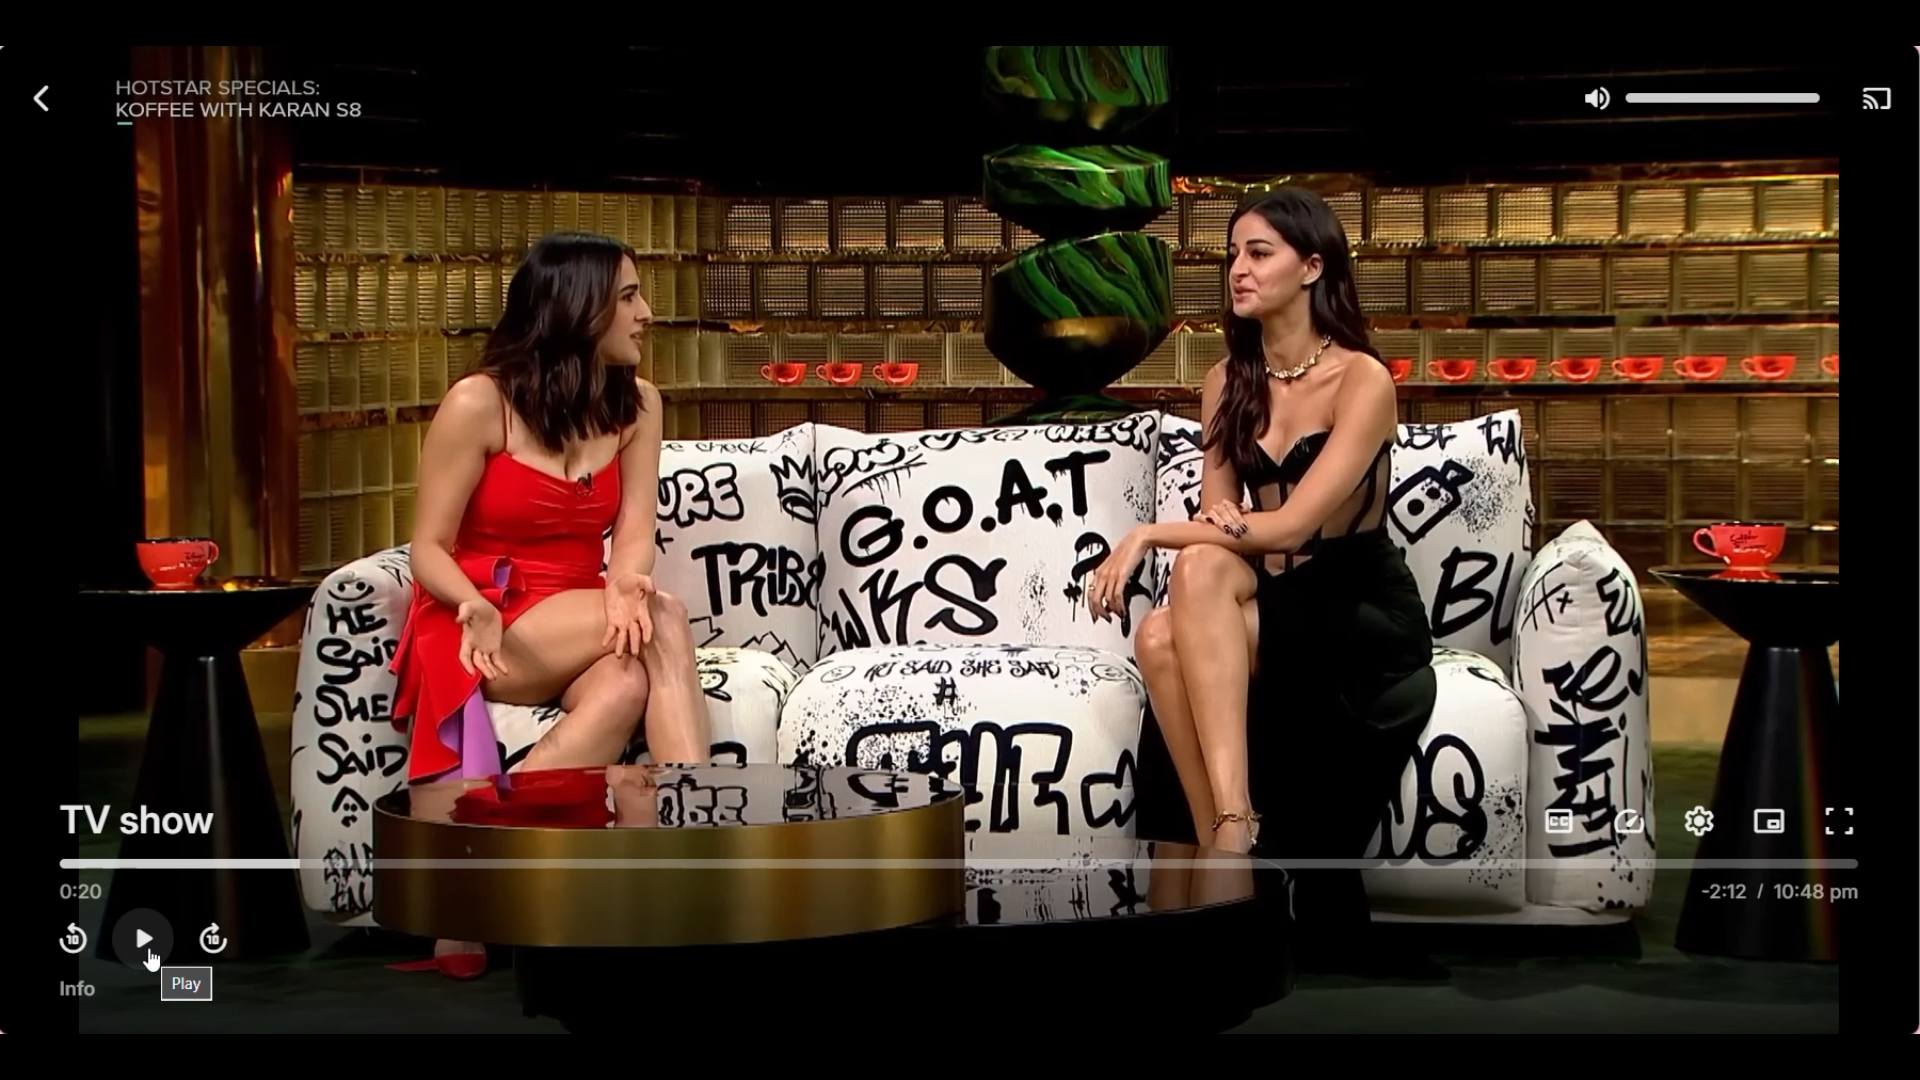 Image resolution: width=1920 pixels, height=1080 pixels. Describe the element at coordinates (1721, 98) in the screenshot. I see `Slider to change volume` at that location.